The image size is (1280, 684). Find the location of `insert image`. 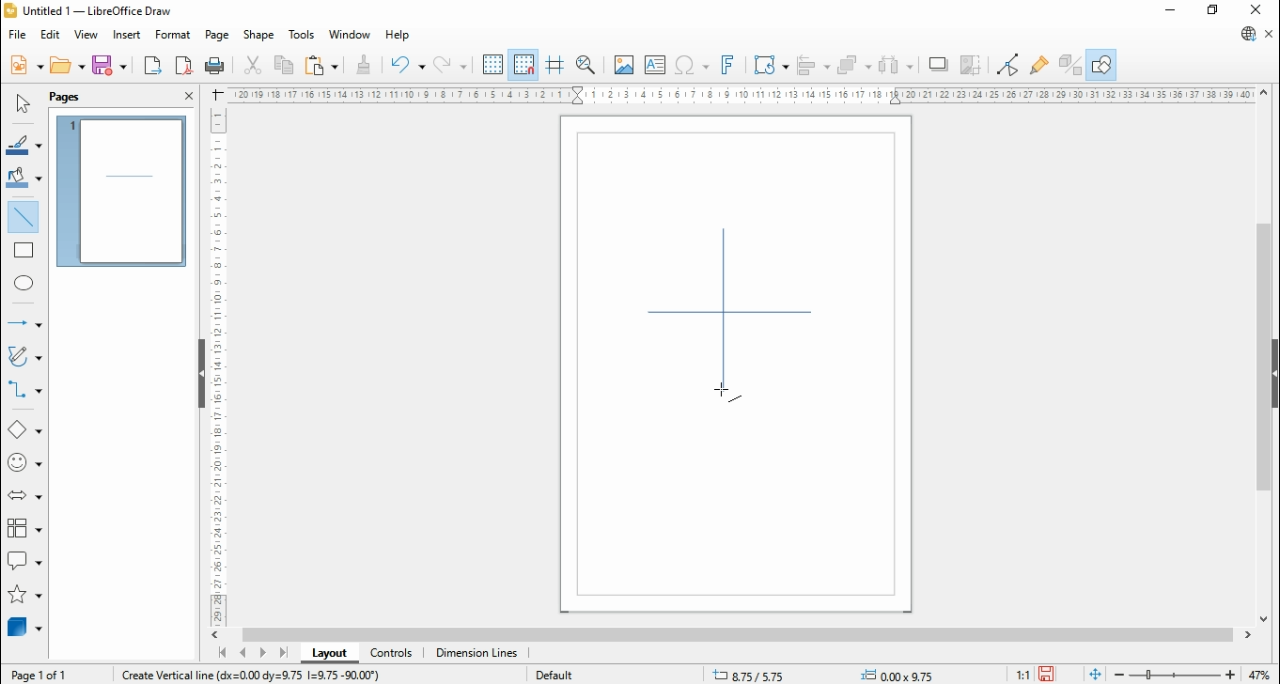

insert image is located at coordinates (623, 64).